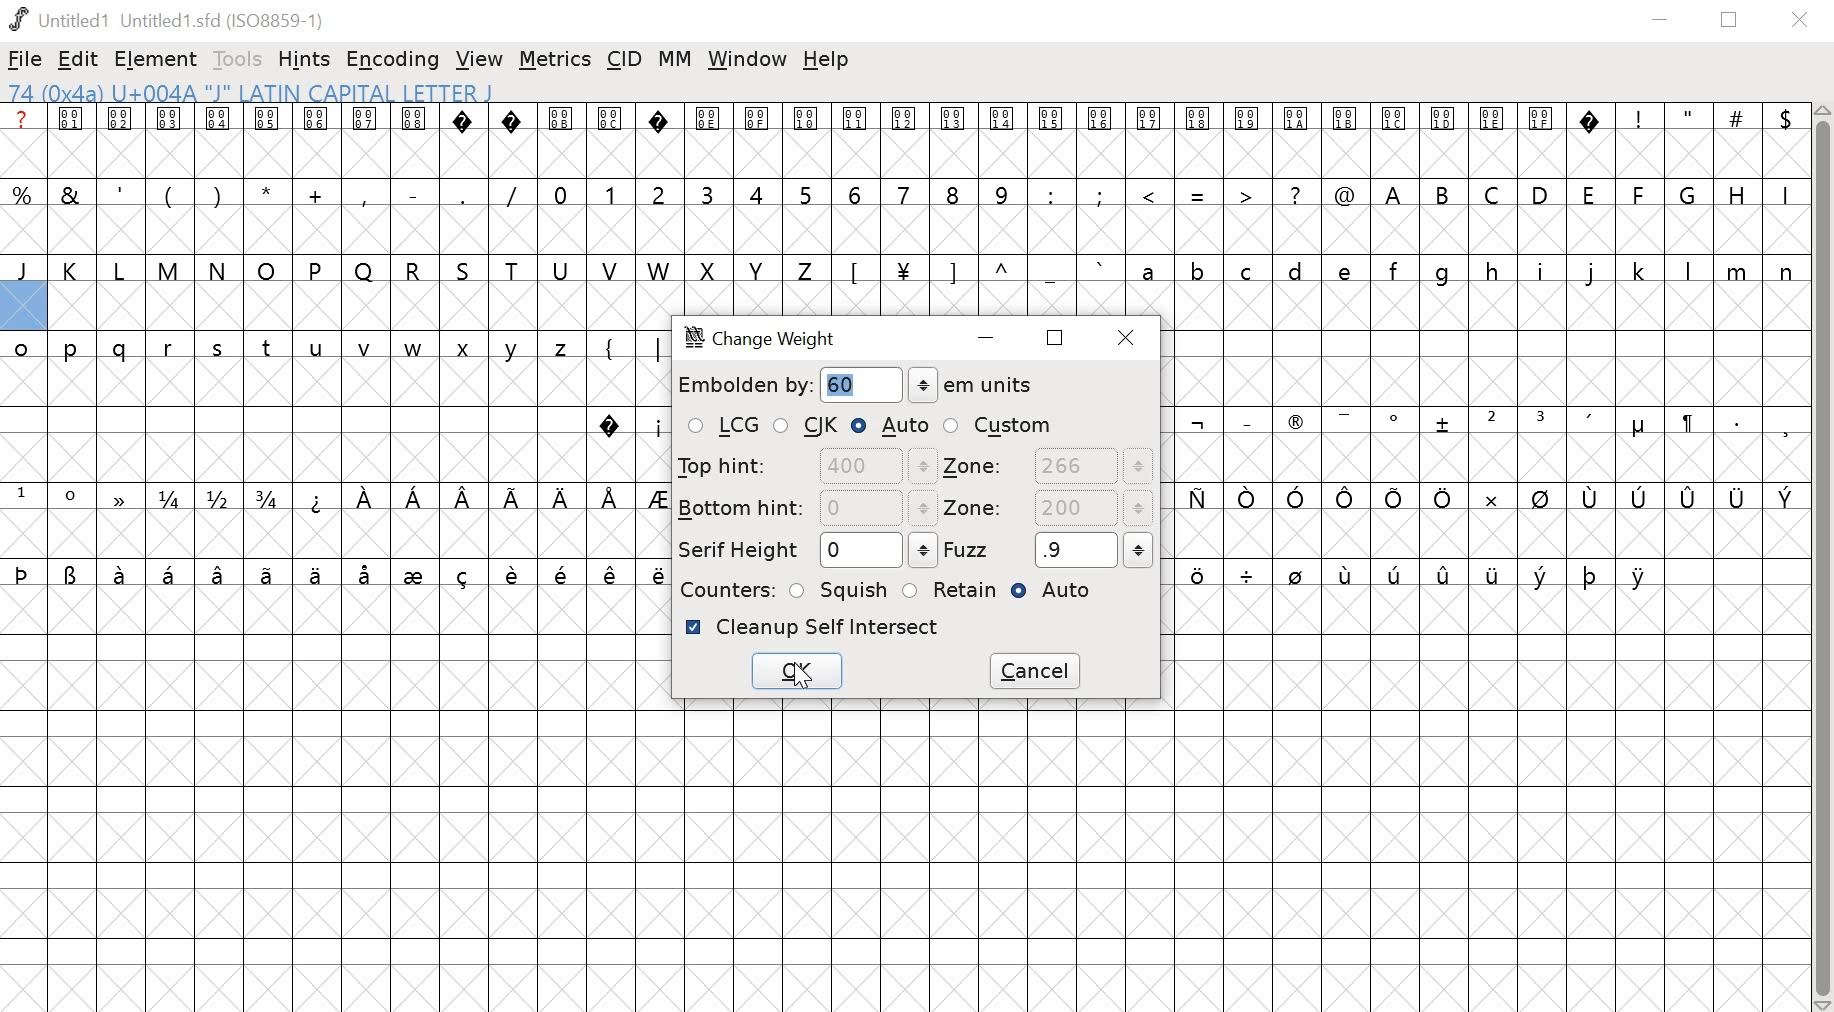  Describe the element at coordinates (1048, 467) in the screenshot. I see `ZONE` at that location.